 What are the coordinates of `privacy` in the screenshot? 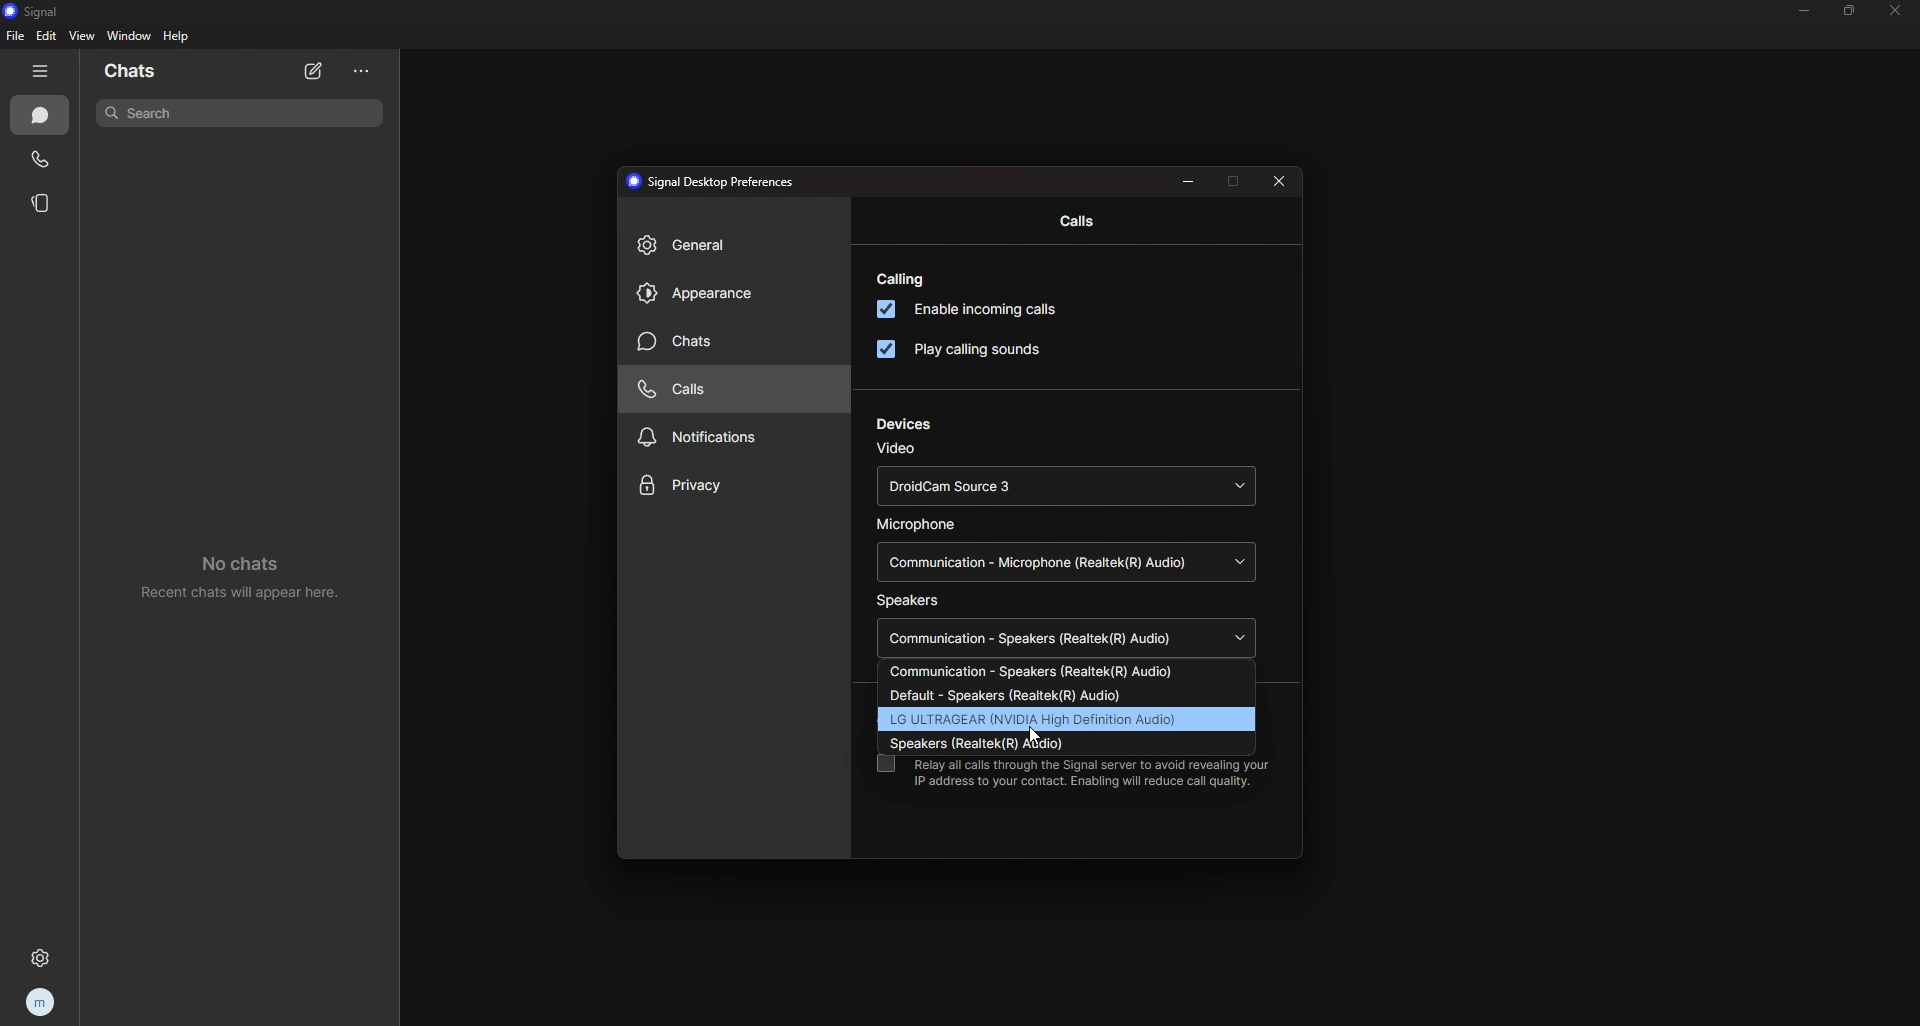 It's located at (731, 487).